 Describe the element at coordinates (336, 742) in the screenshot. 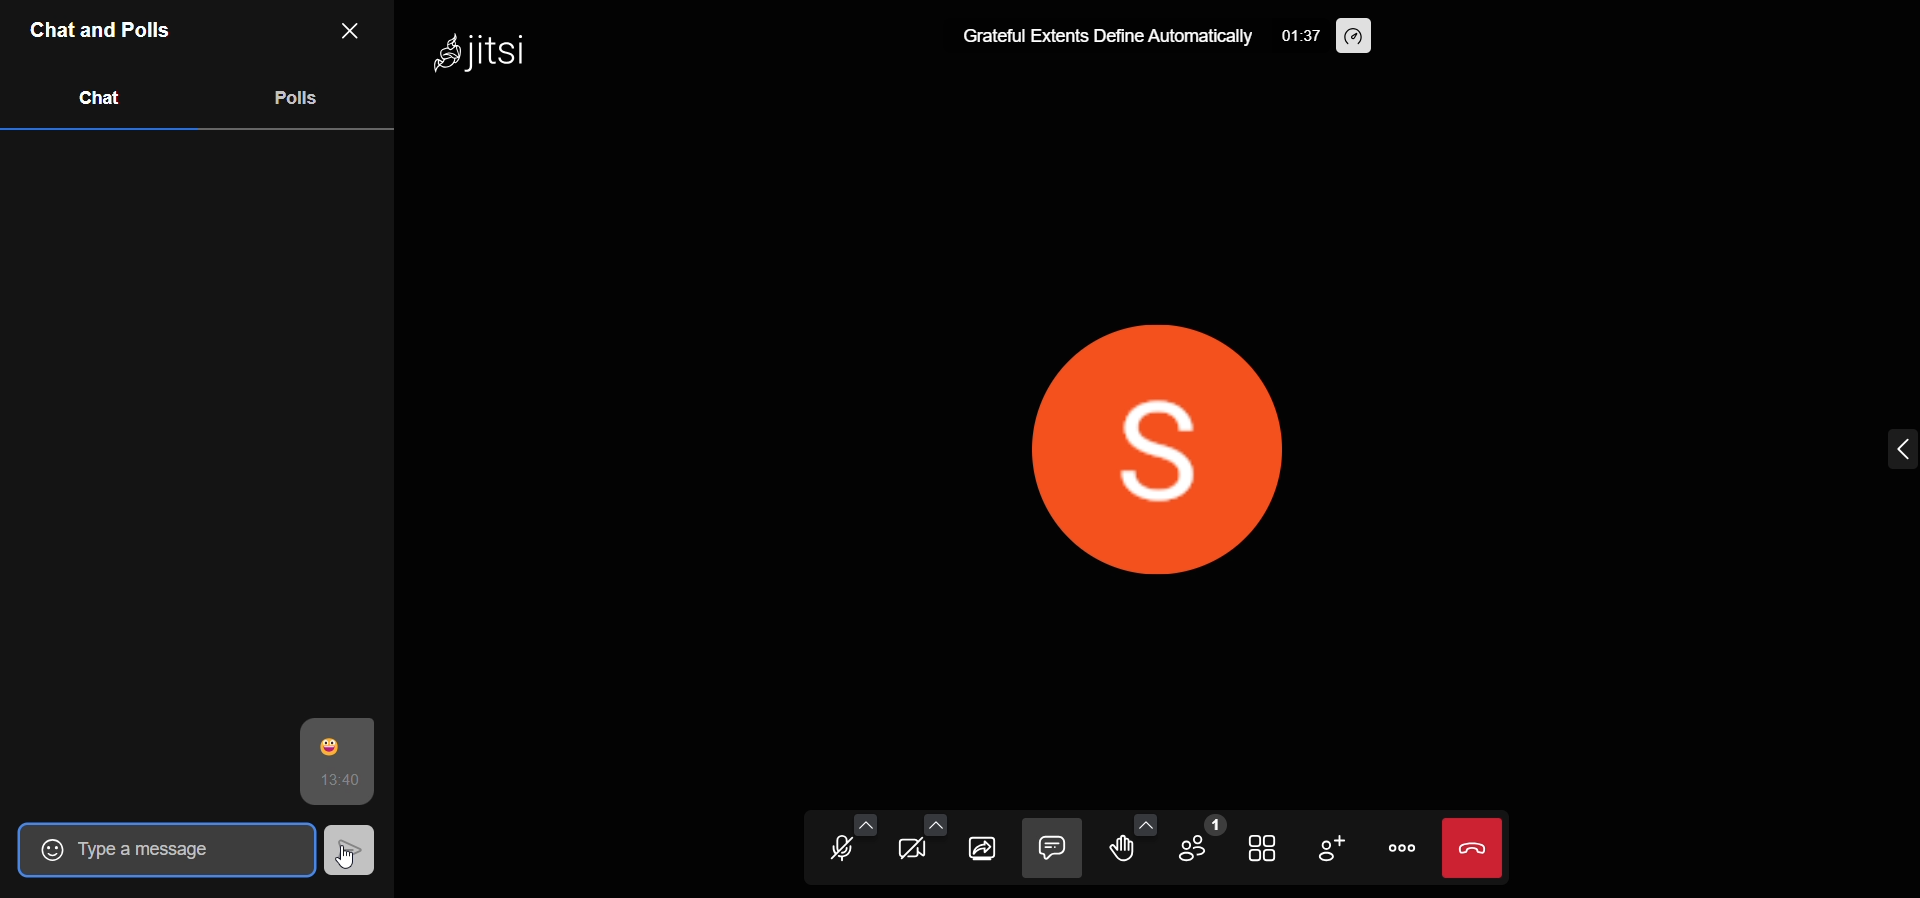

I see `sent emoji` at that location.